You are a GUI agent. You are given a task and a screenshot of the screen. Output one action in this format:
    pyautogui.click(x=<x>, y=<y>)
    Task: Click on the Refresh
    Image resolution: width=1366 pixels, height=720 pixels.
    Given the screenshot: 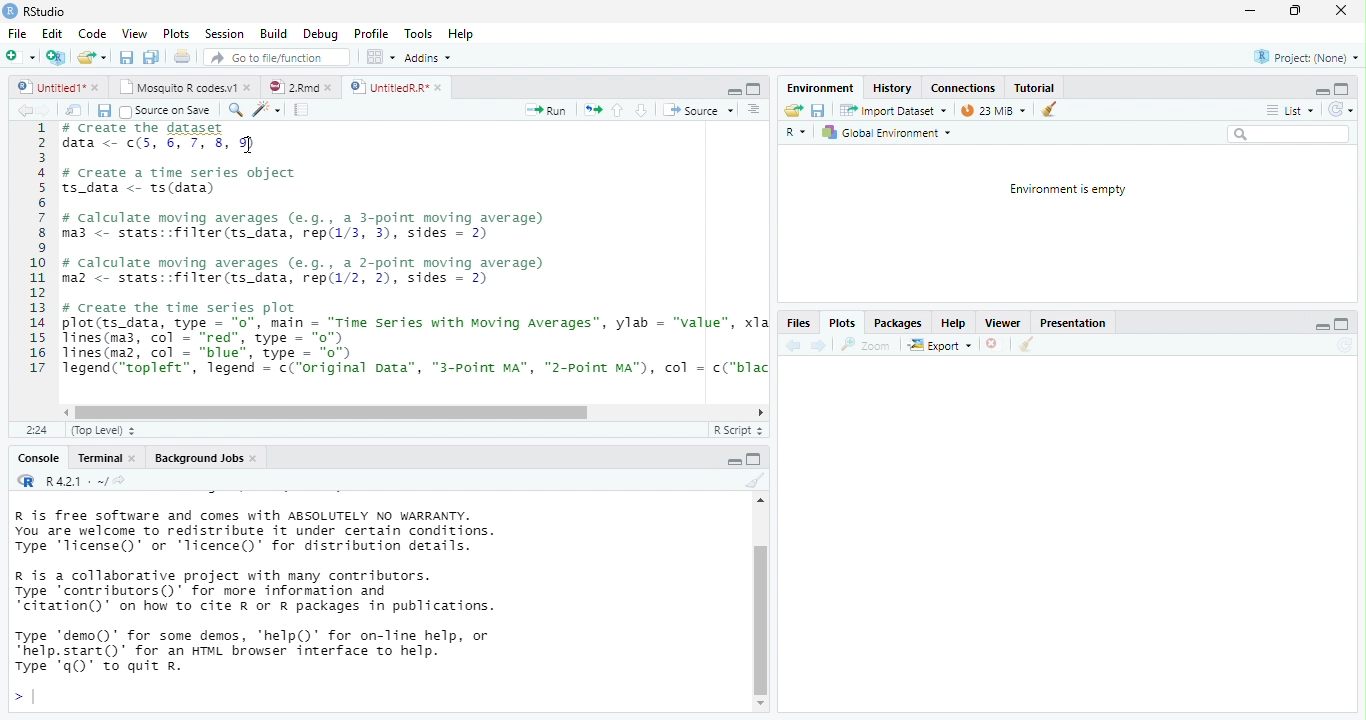 What is the action you would take?
    pyautogui.click(x=1341, y=110)
    